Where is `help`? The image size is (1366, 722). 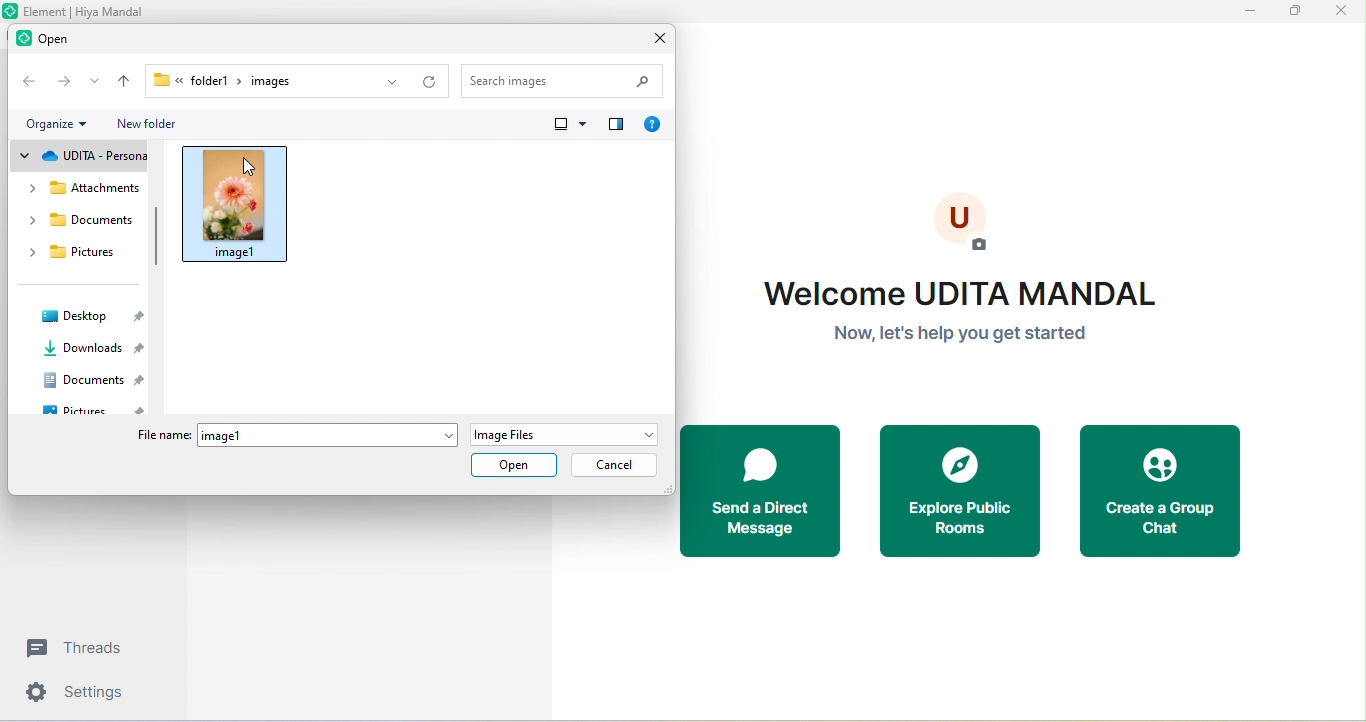 help is located at coordinates (651, 121).